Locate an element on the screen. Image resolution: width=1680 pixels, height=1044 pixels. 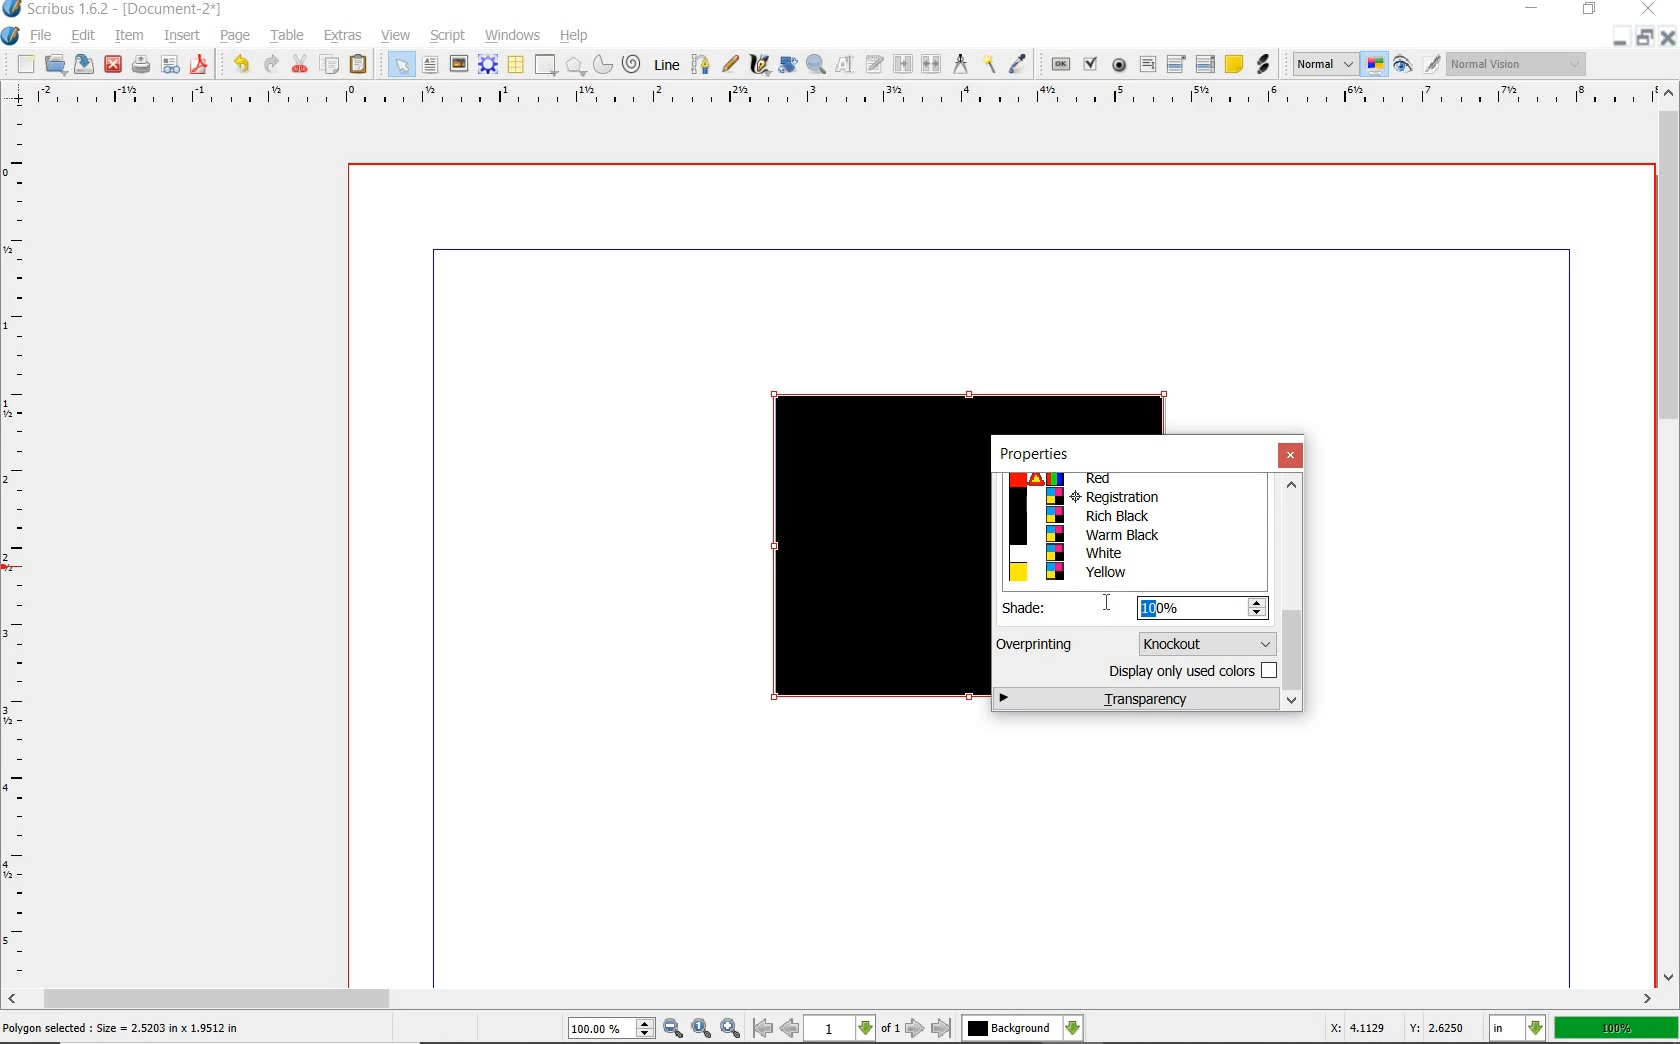
eye dropper is located at coordinates (1020, 63).